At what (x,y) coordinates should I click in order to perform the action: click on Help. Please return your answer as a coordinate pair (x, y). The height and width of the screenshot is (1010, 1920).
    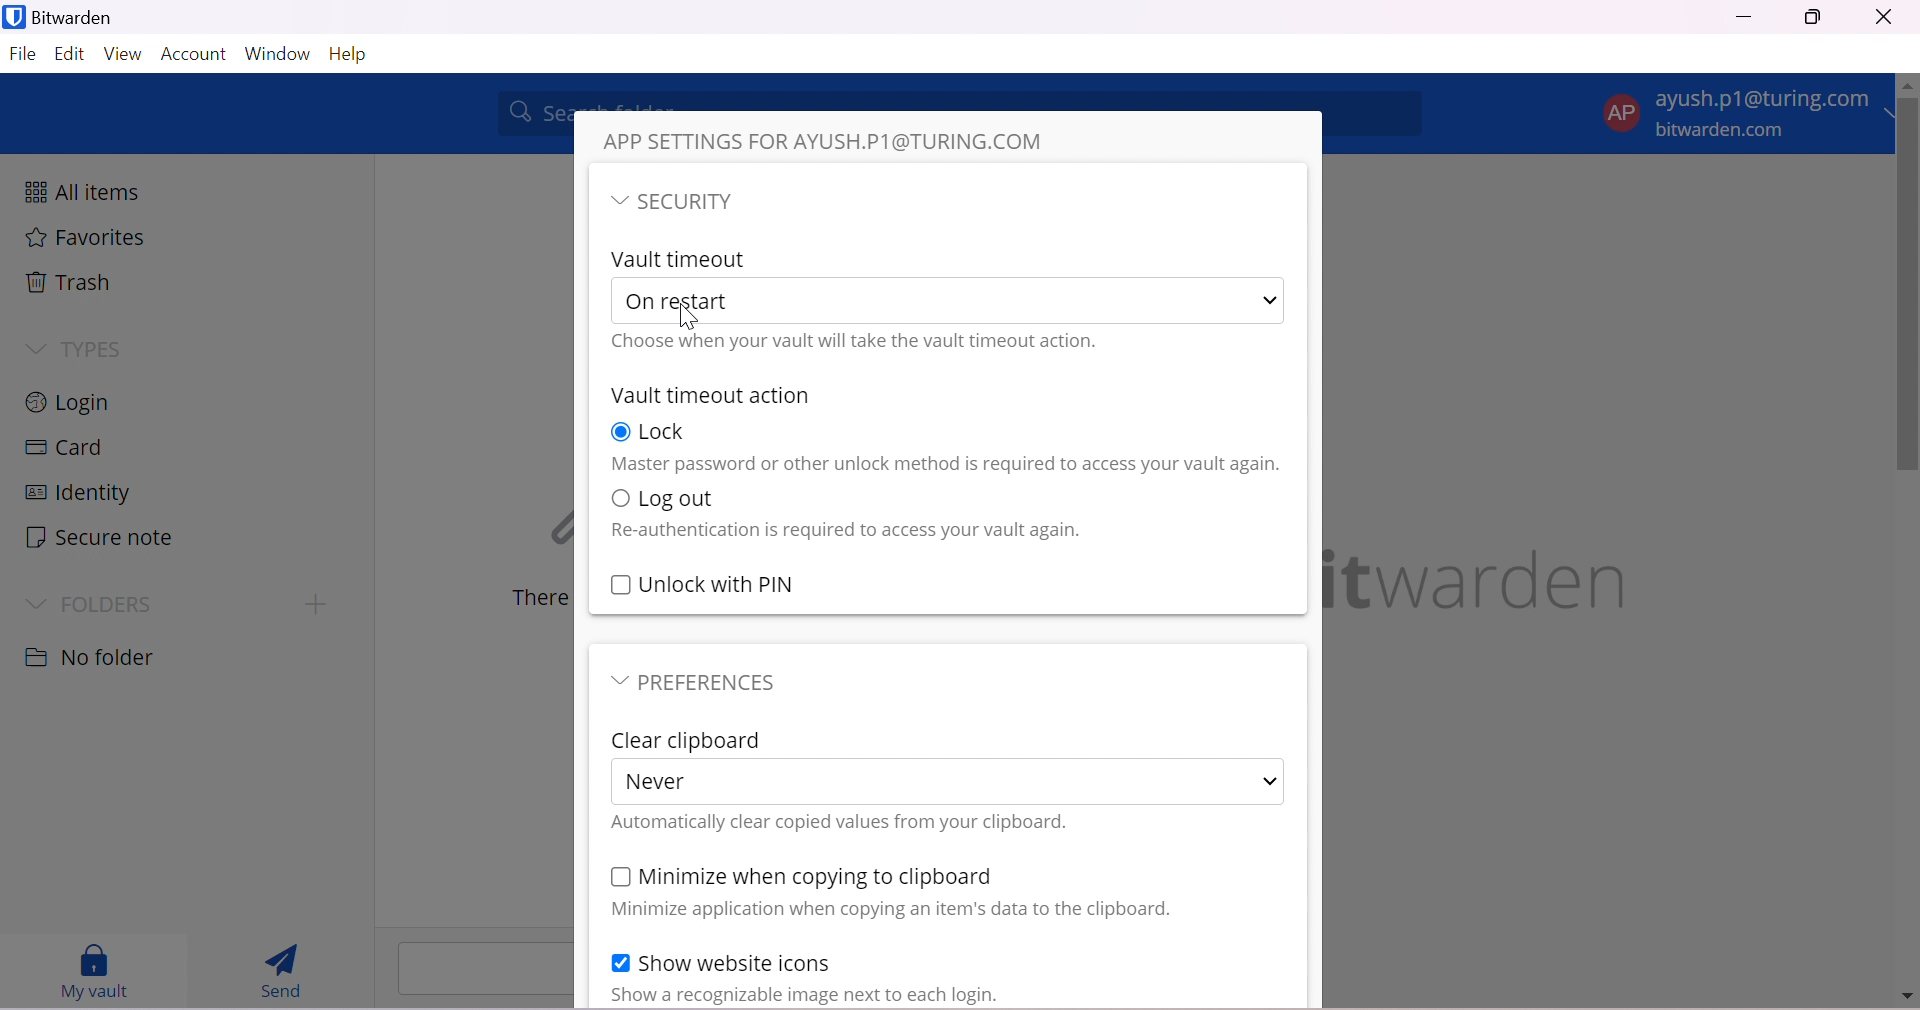
    Looking at the image, I should click on (356, 56).